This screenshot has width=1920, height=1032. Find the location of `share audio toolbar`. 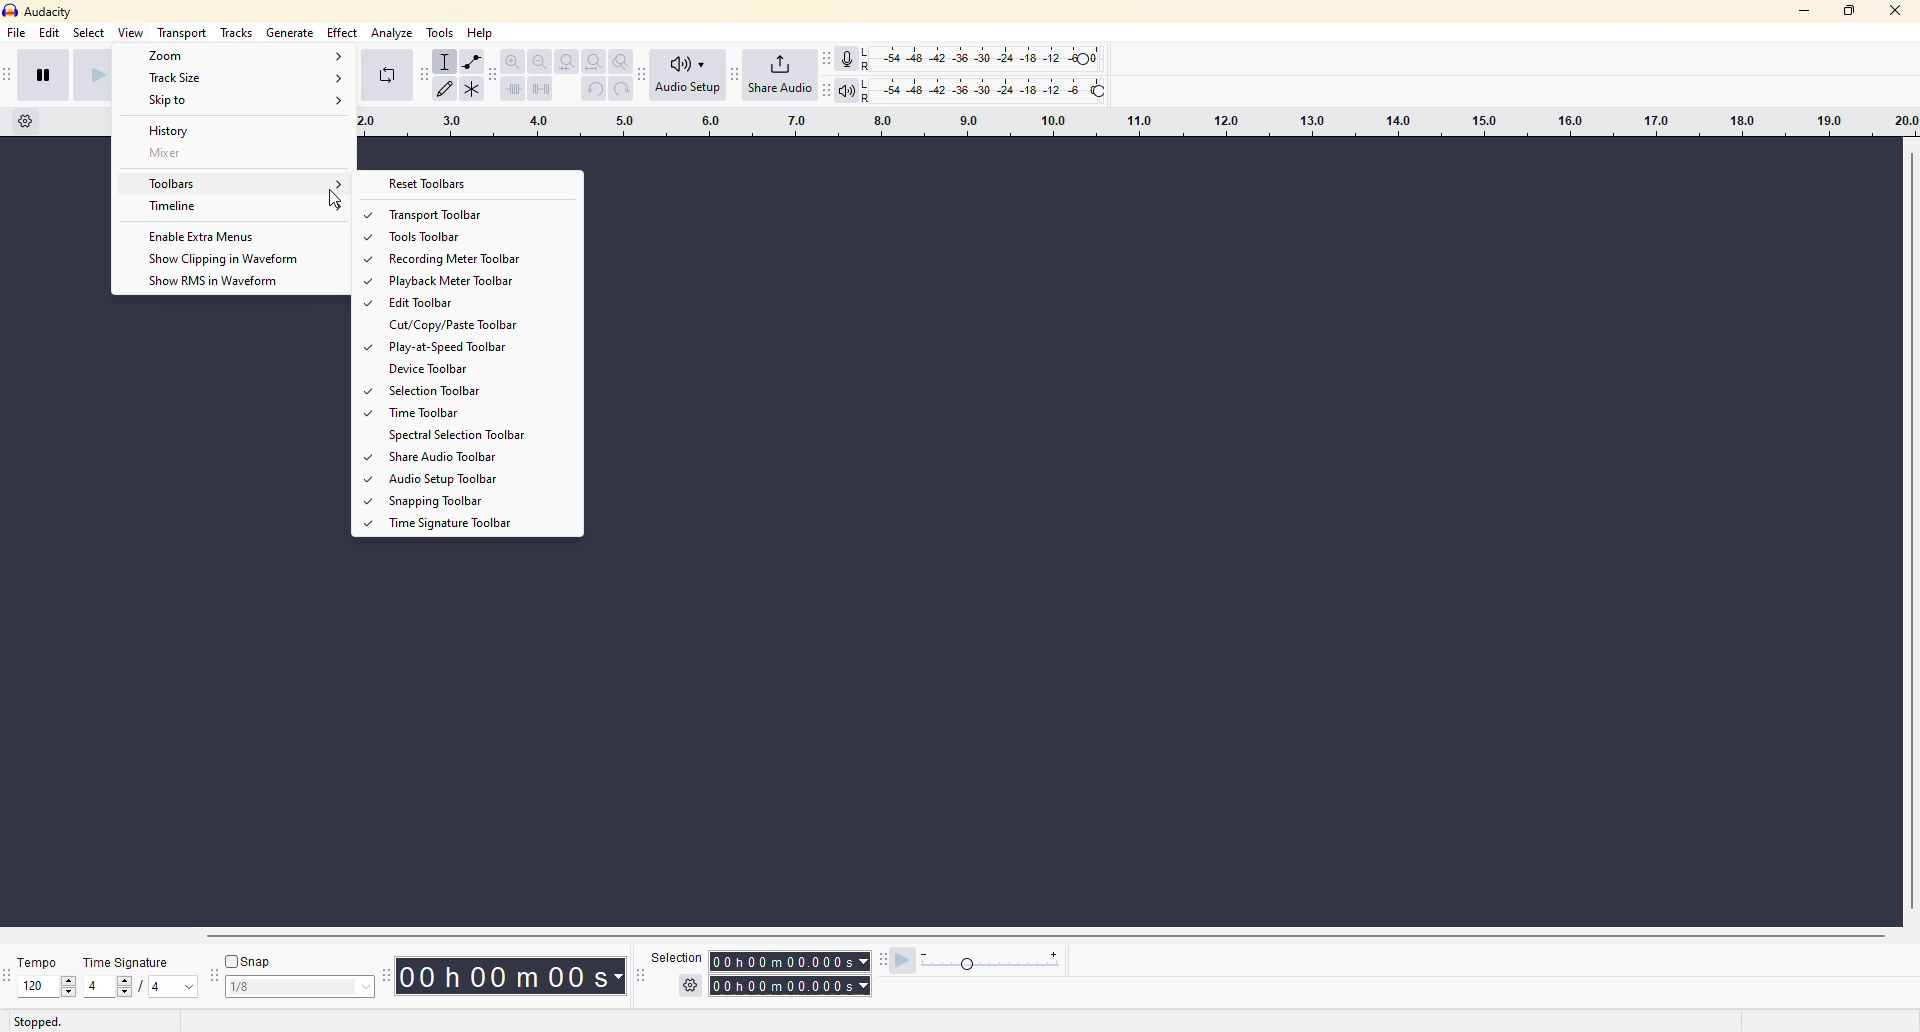

share audio toolbar is located at coordinates (436, 459).